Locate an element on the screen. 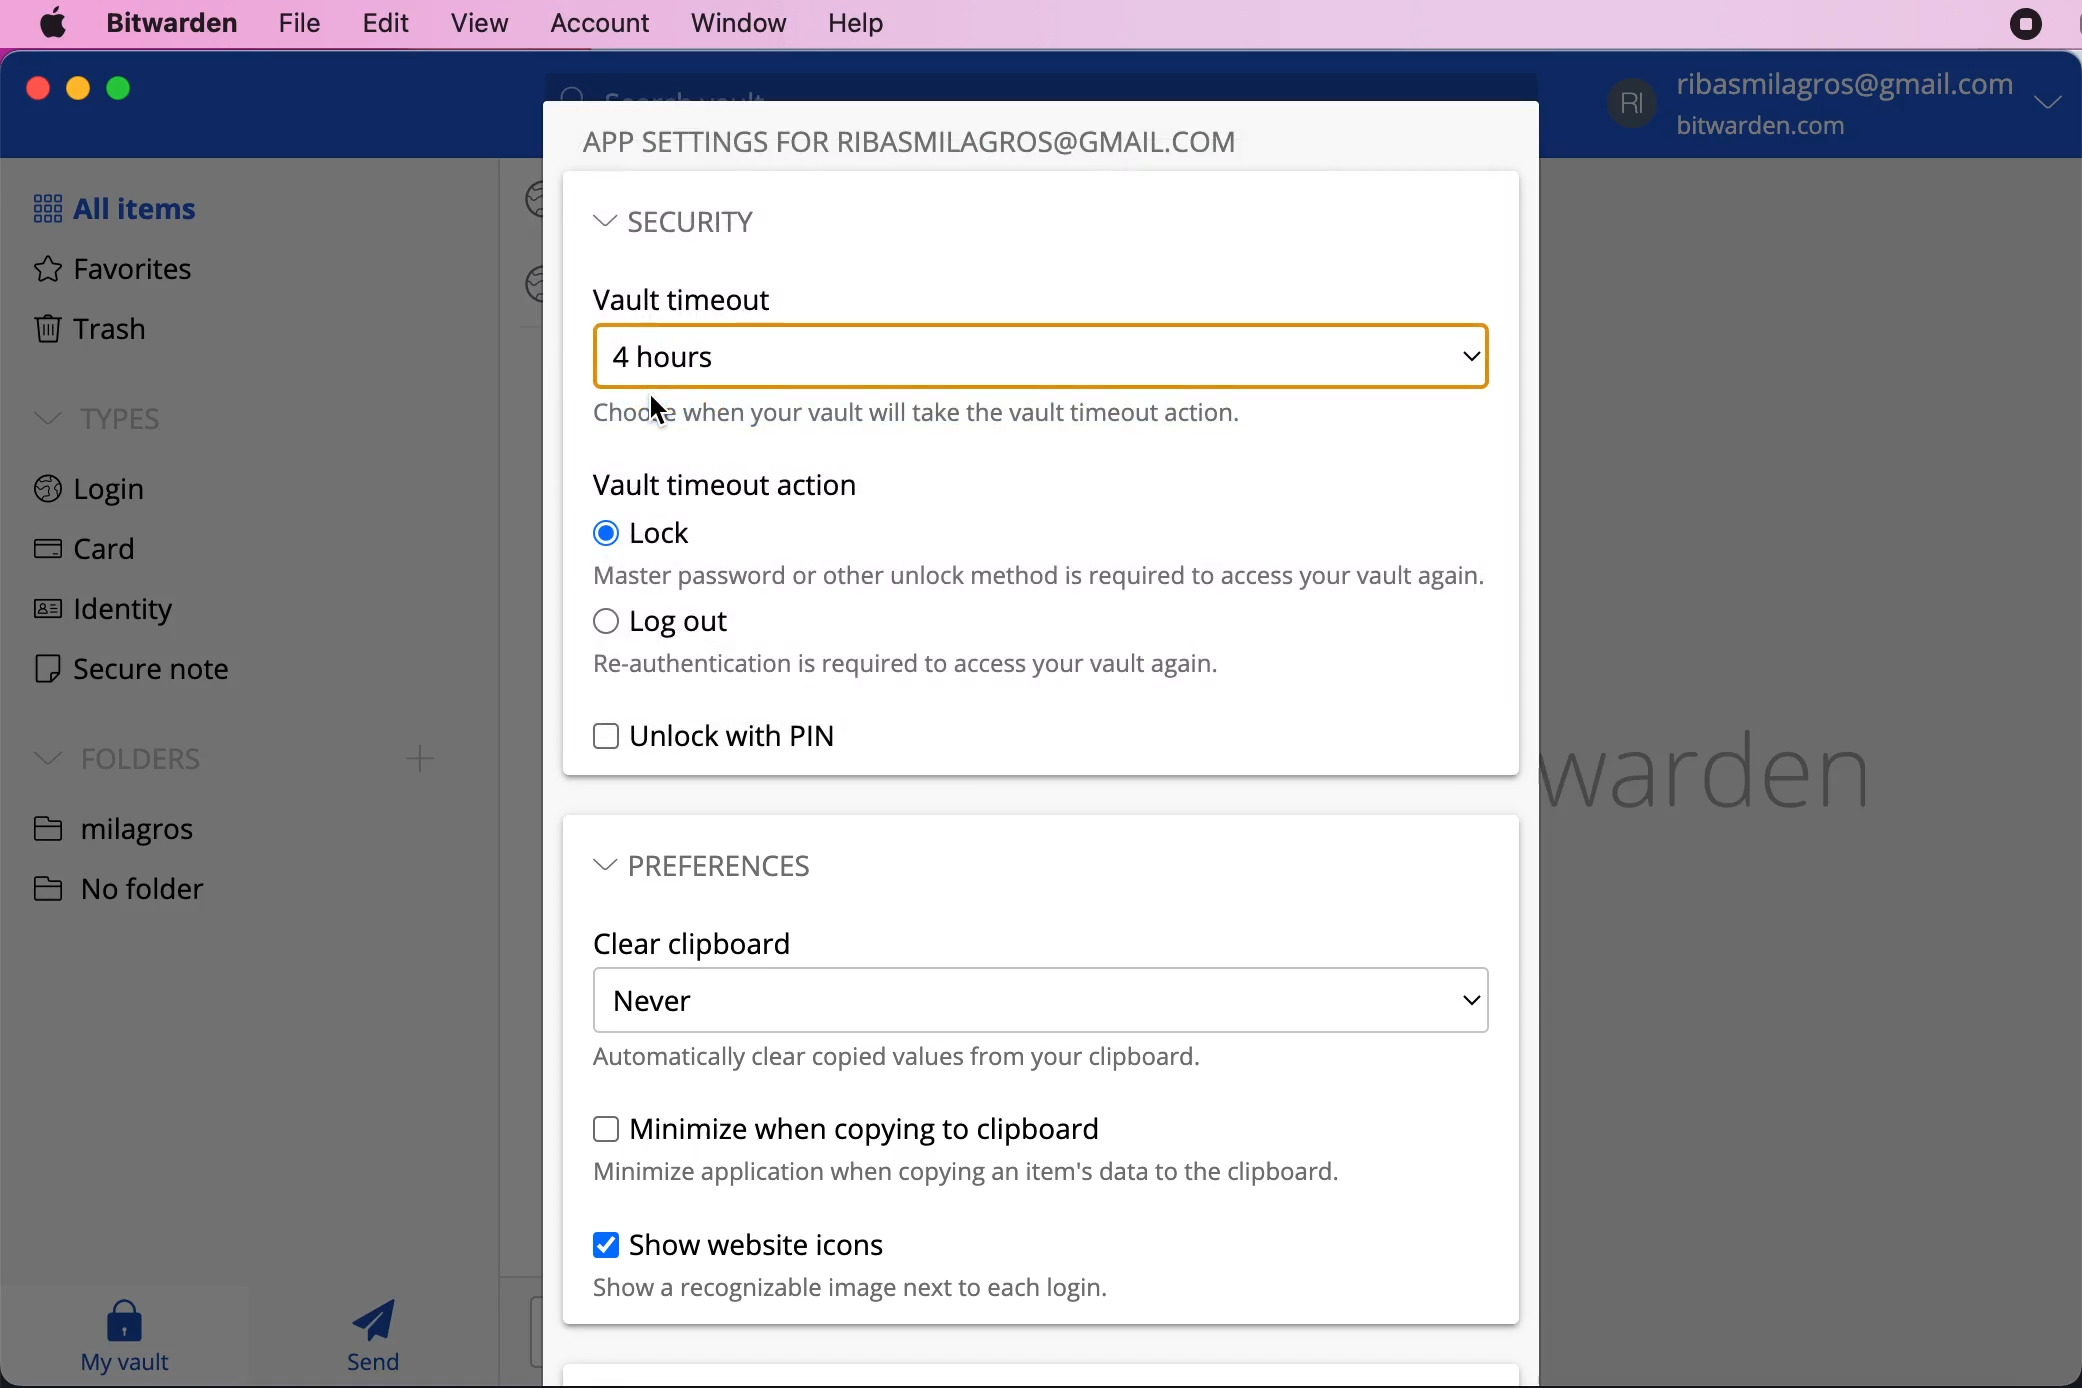  favorites is located at coordinates (103, 272).